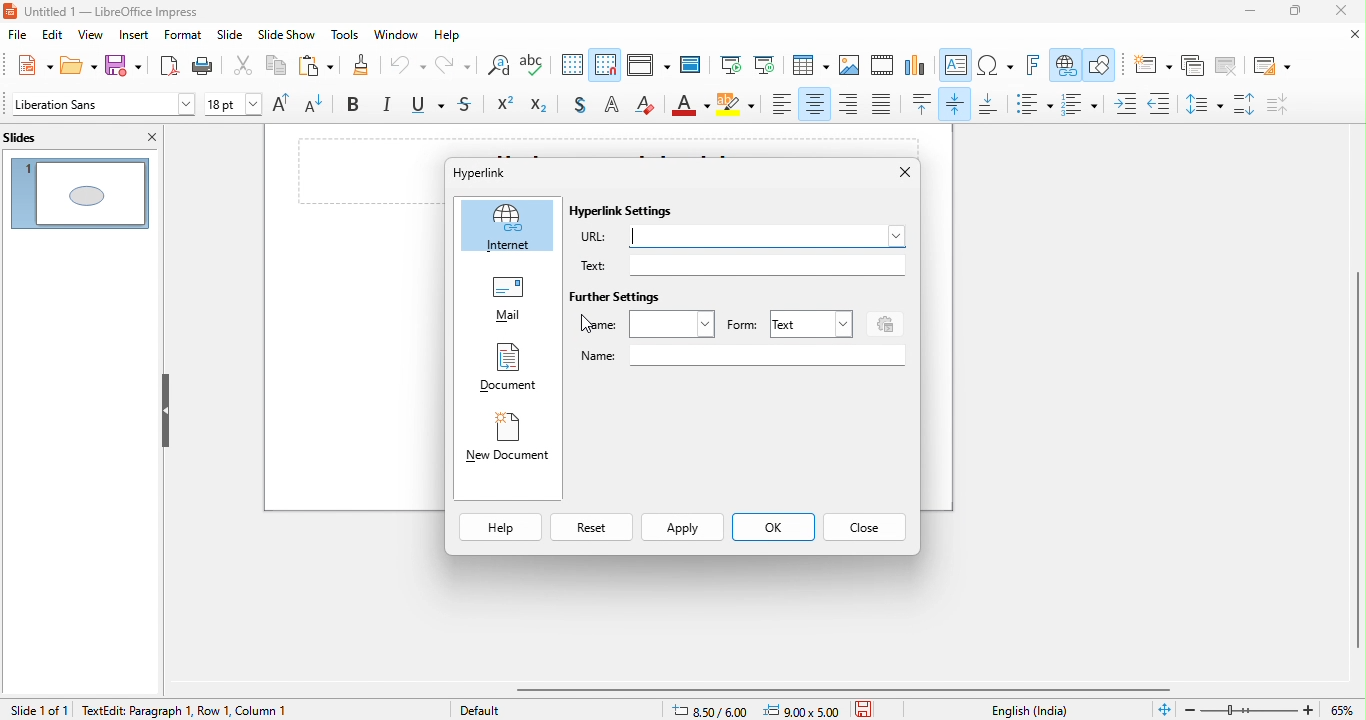  Describe the element at coordinates (772, 529) in the screenshot. I see `ok` at that location.